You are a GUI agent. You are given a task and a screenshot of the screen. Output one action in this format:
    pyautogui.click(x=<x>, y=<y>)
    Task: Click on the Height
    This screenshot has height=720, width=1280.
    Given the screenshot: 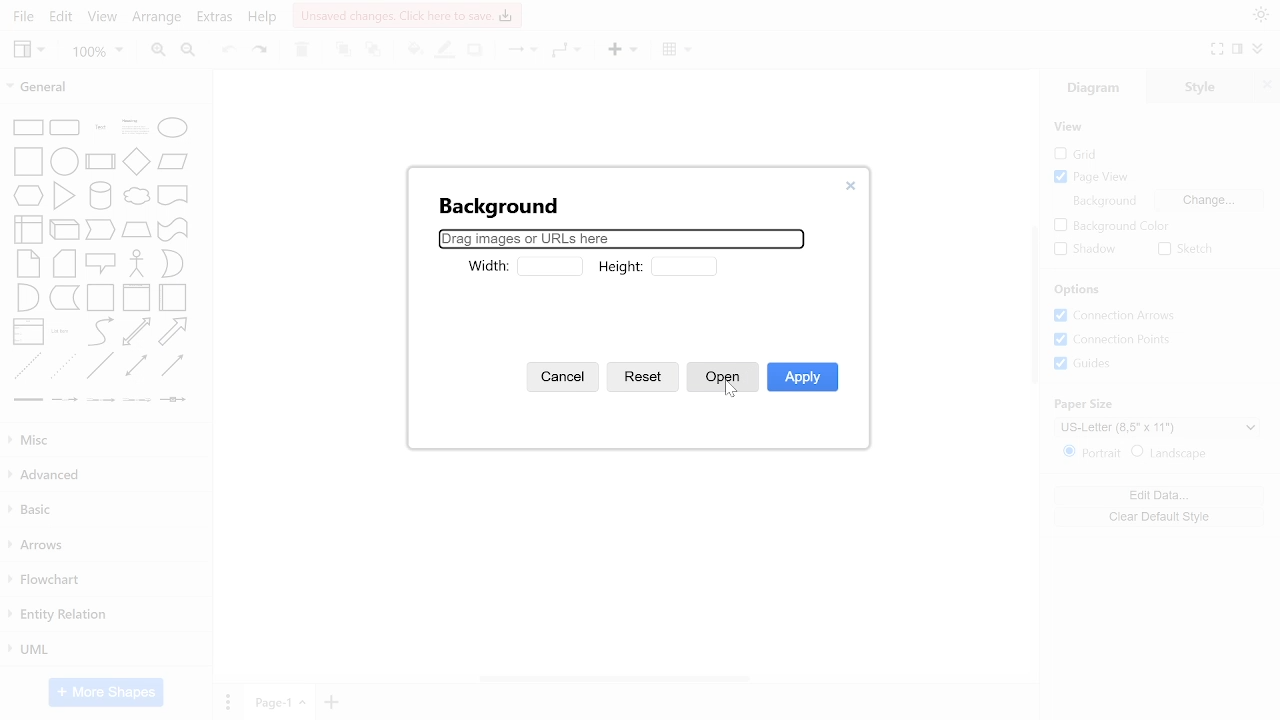 What is the action you would take?
    pyautogui.click(x=623, y=267)
    